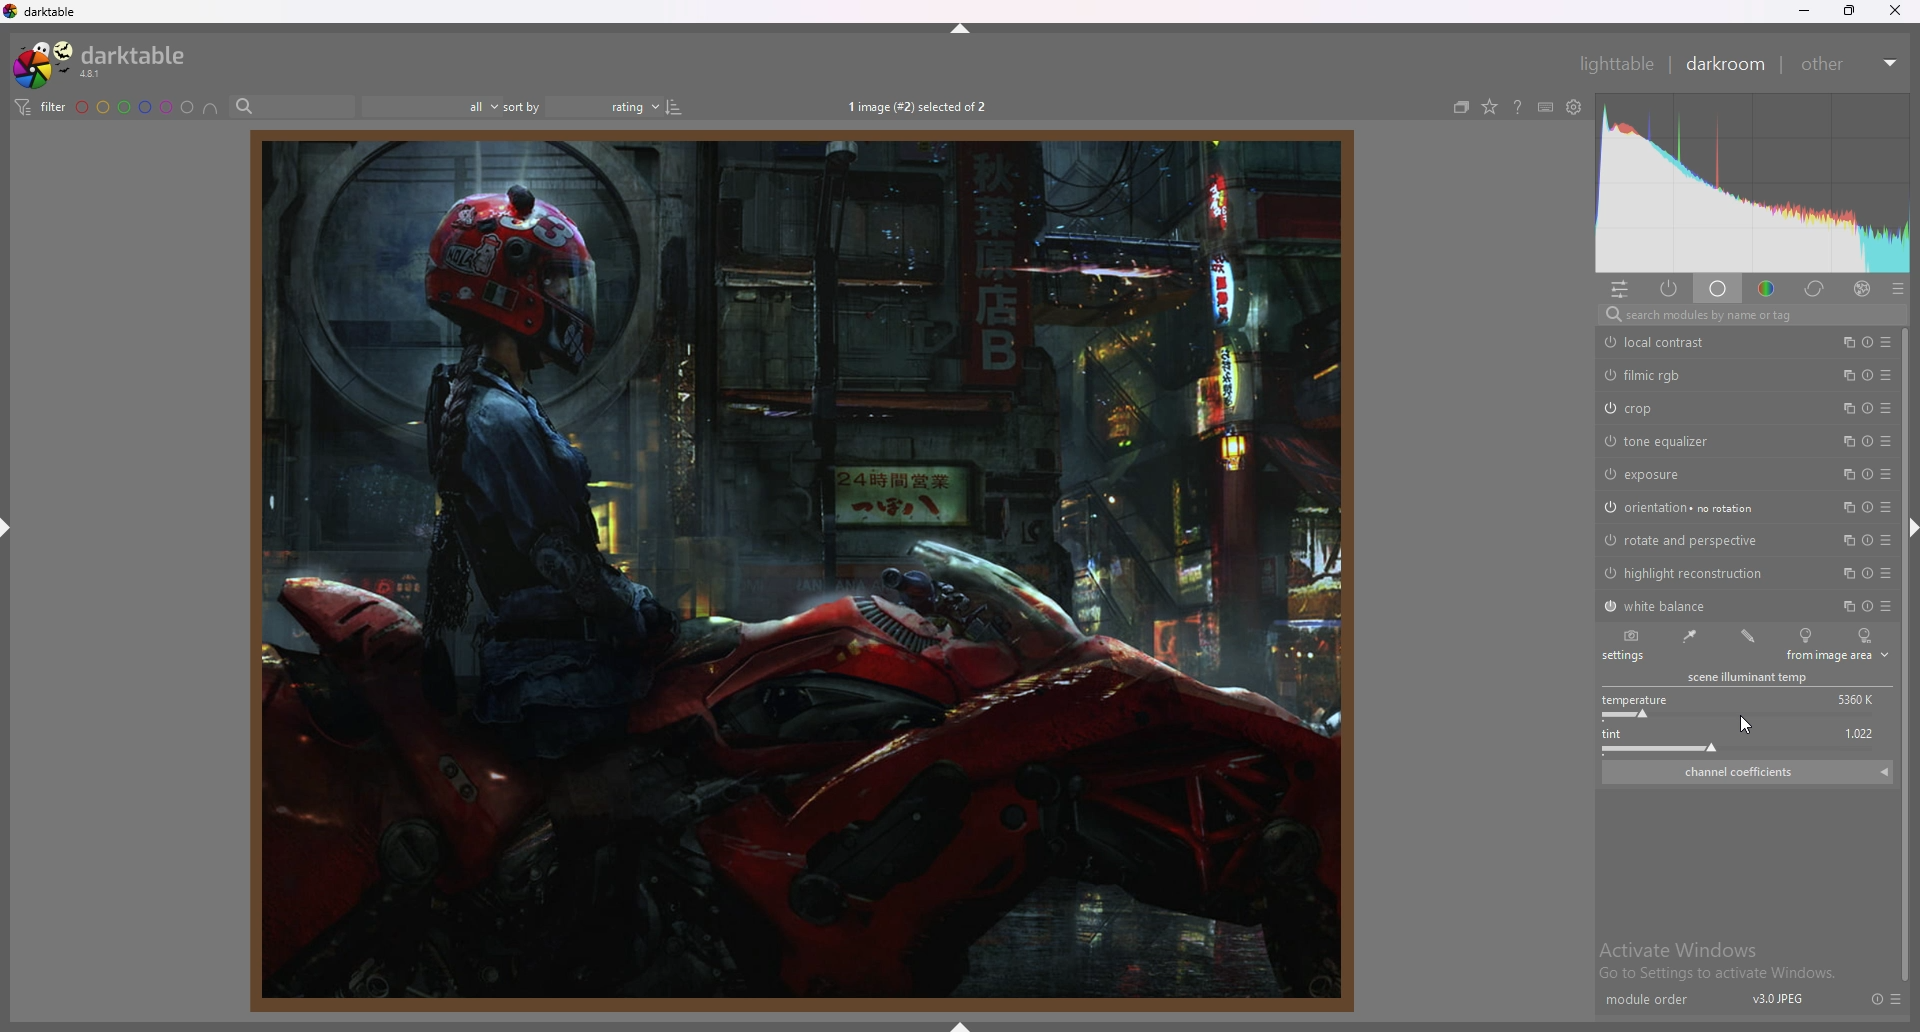 Image resolution: width=1920 pixels, height=1032 pixels. I want to click on v3.0 jpeg, so click(1779, 999).